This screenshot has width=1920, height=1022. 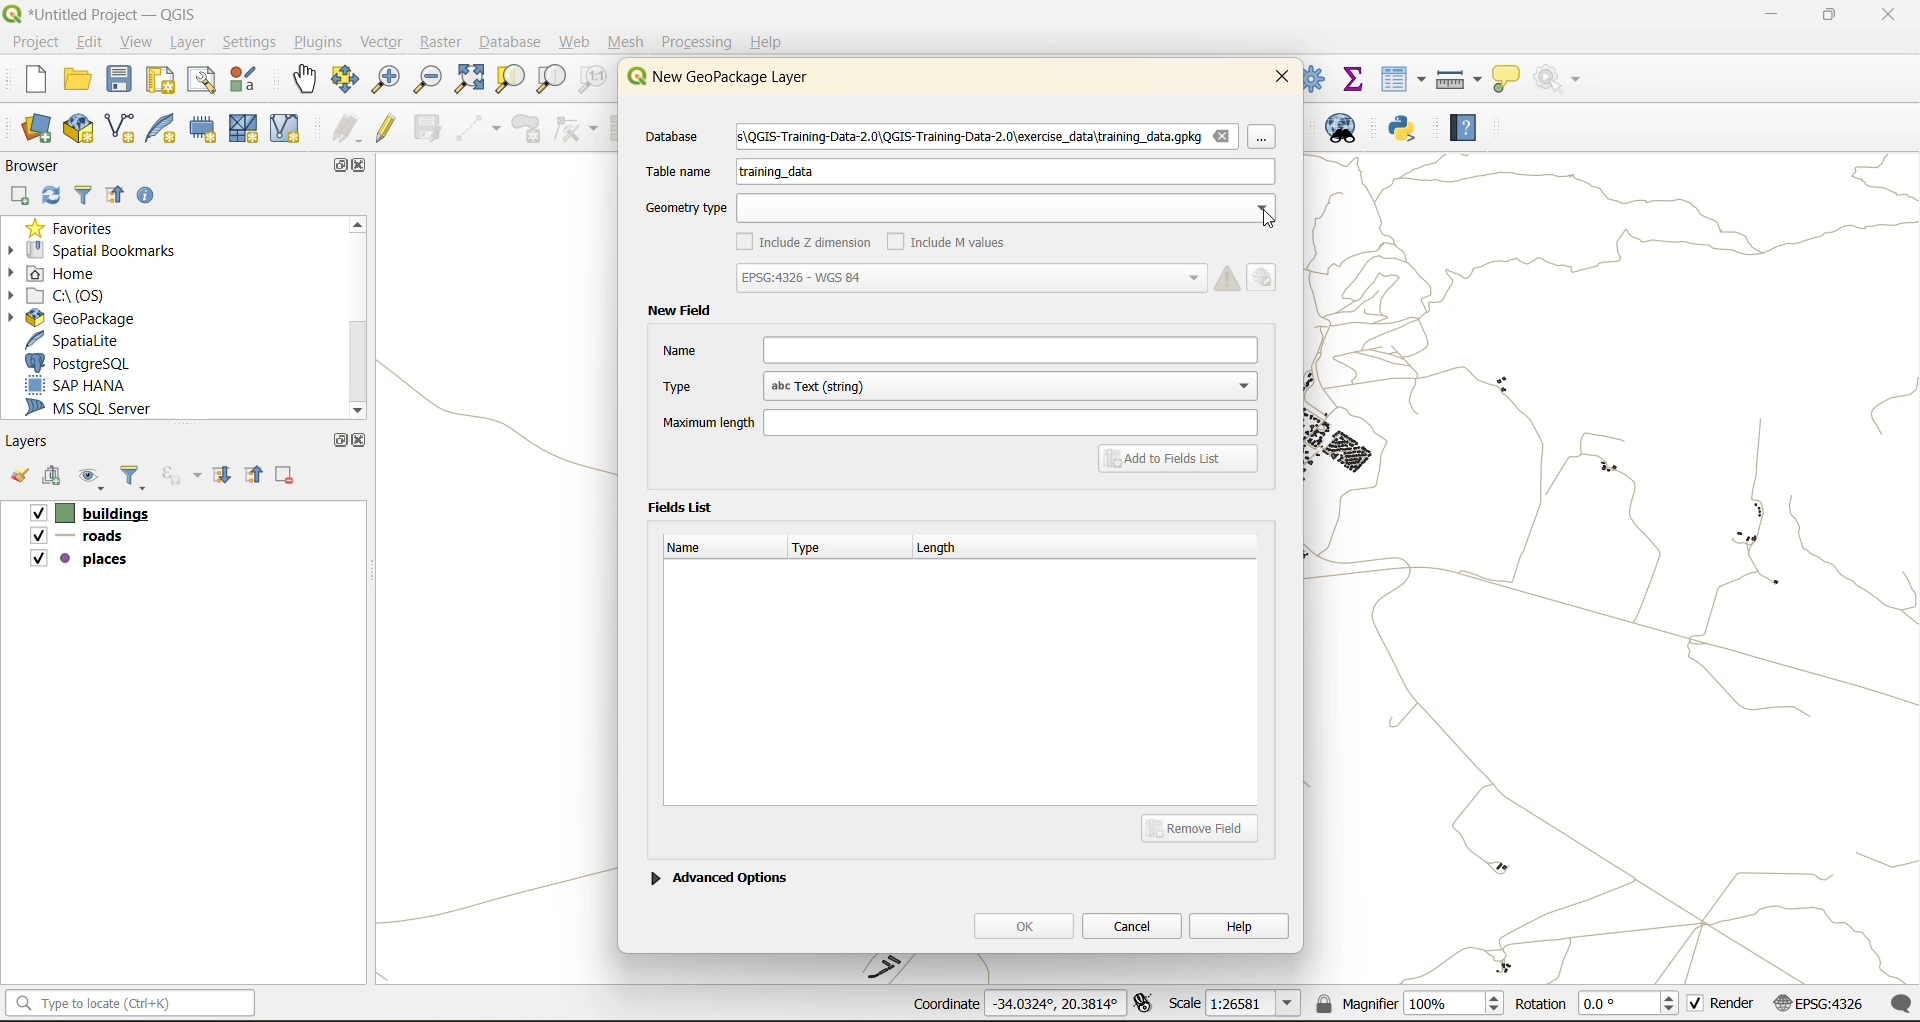 What do you see at coordinates (80, 562) in the screenshot?
I see `places` at bounding box center [80, 562].